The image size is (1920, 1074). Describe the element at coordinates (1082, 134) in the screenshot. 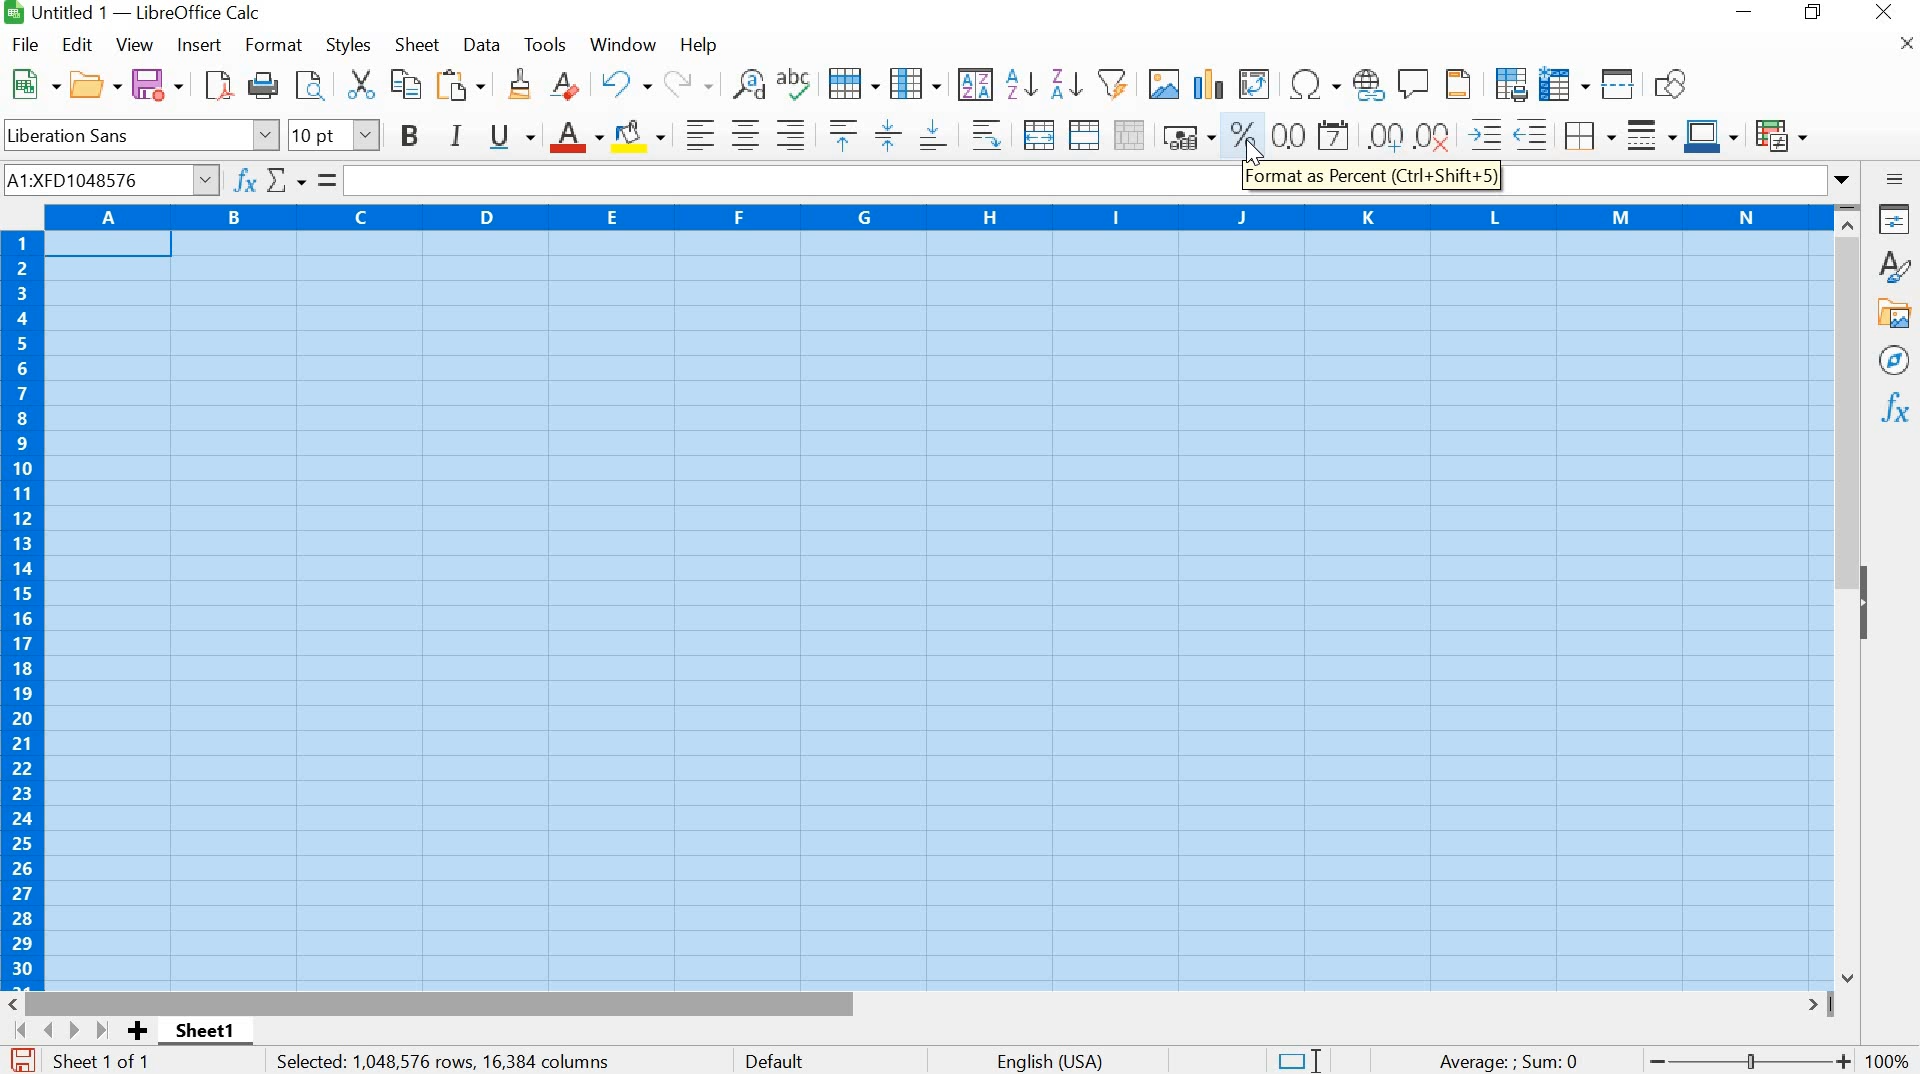

I see `Merge Cells` at that location.